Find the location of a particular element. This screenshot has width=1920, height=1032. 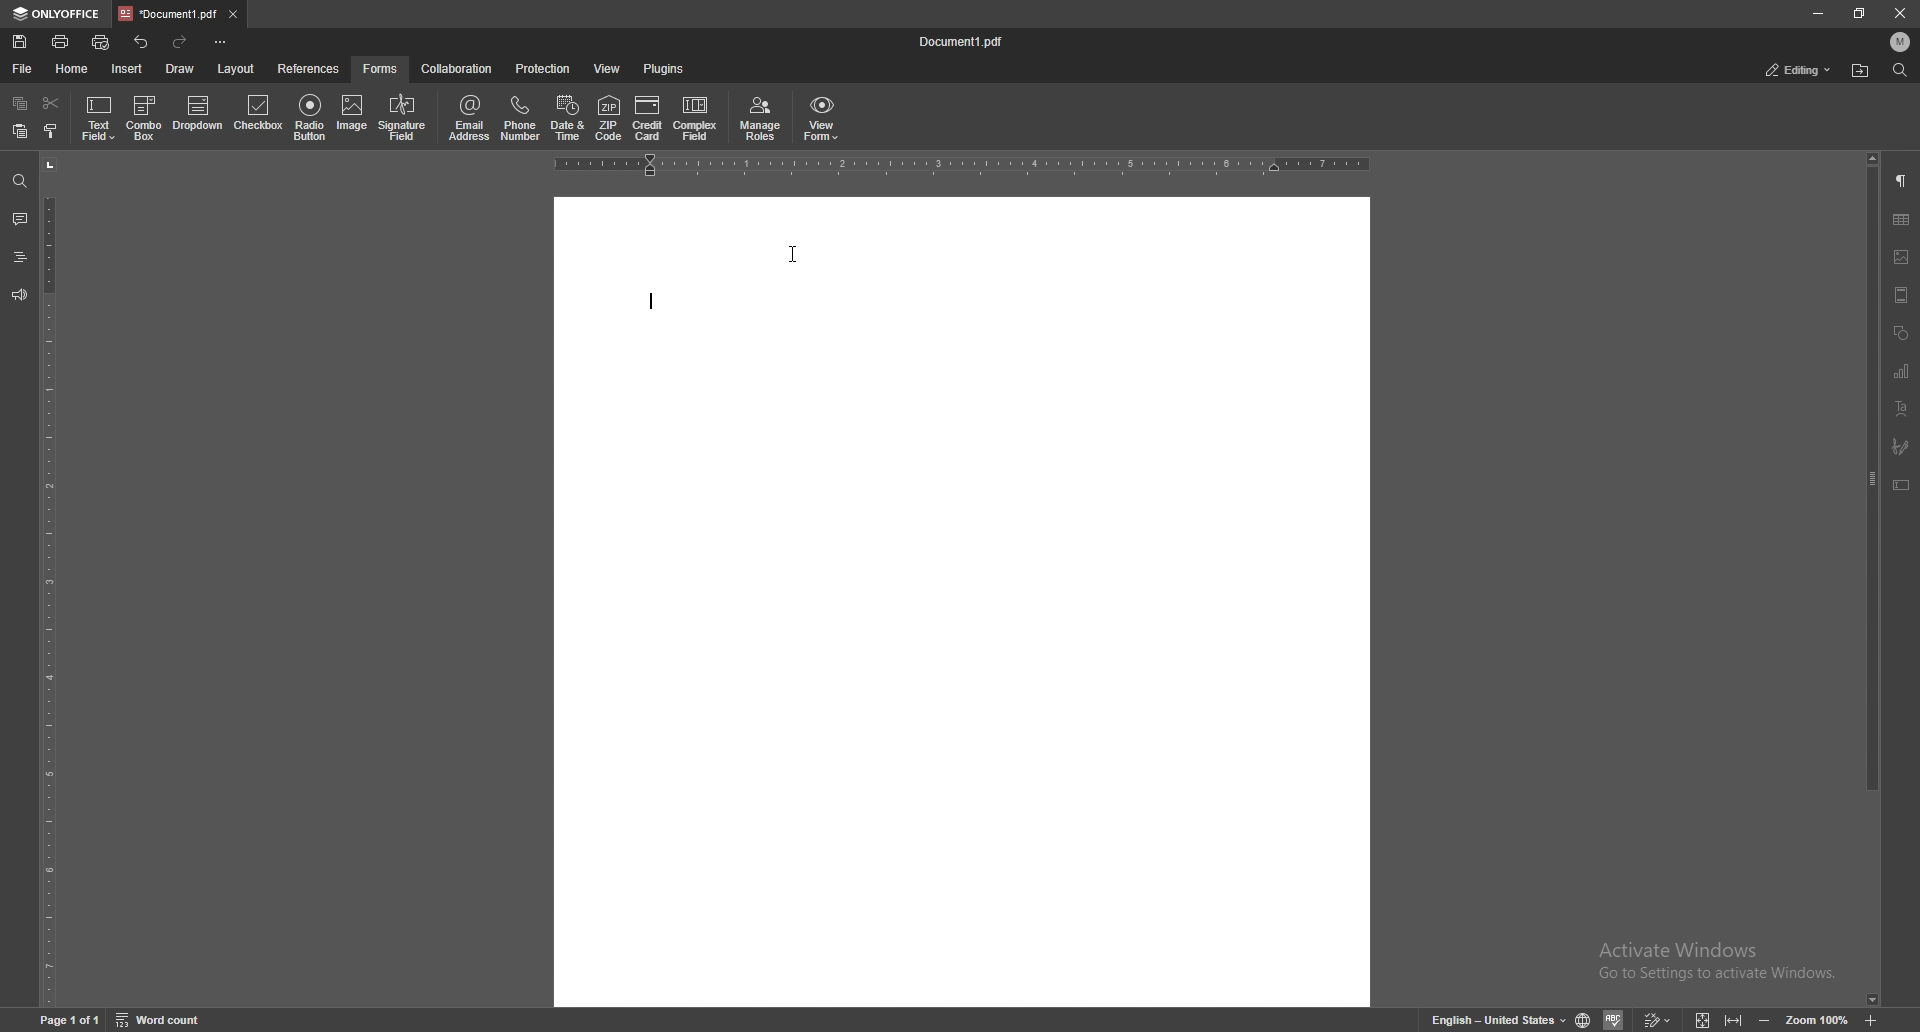

status is located at coordinates (1800, 71).